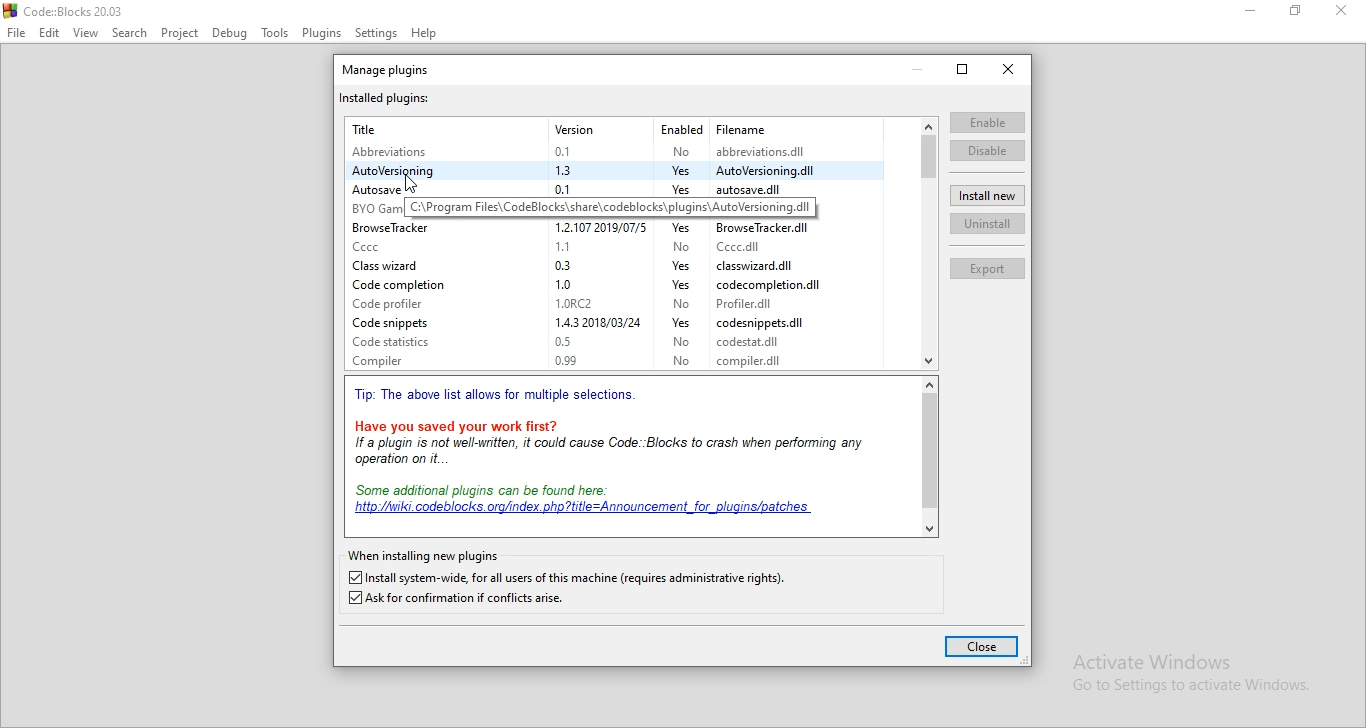 The height and width of the screenshot is (728, 1366). I want to click on CodeBlocks Desktop icon, so click(9, 10).